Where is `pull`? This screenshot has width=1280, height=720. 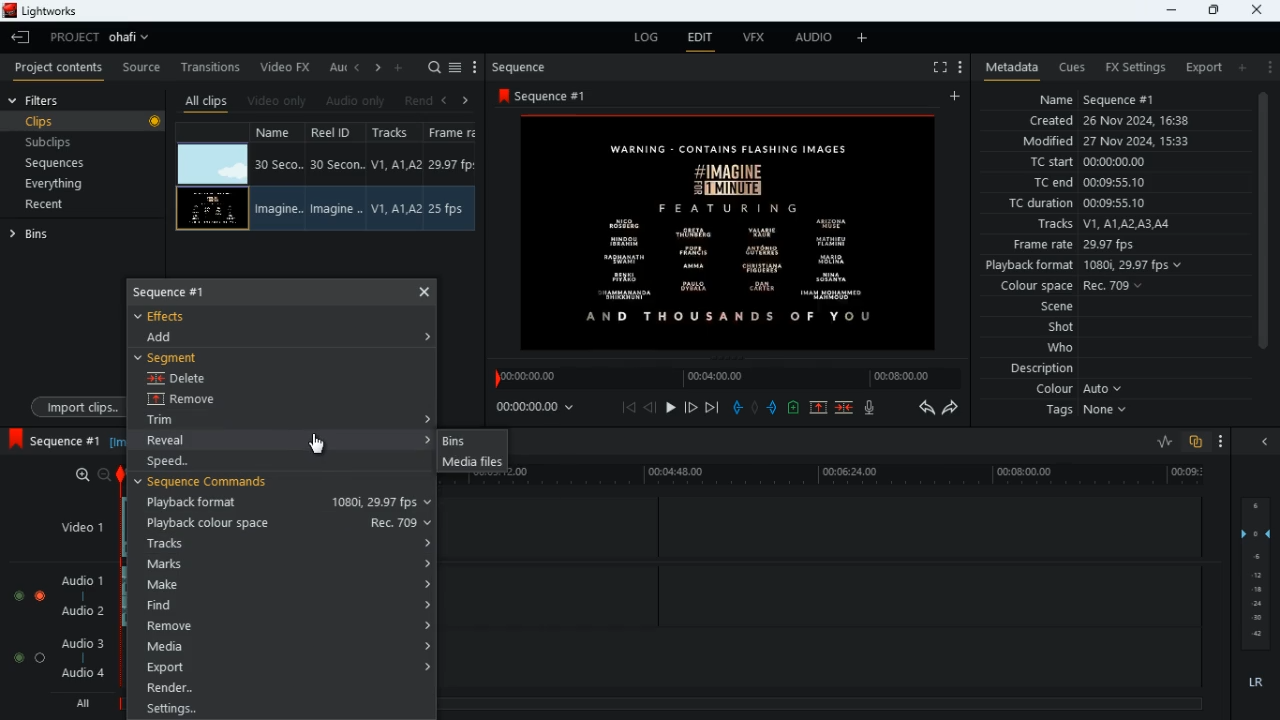 pull is located at coordinates (735, 407).